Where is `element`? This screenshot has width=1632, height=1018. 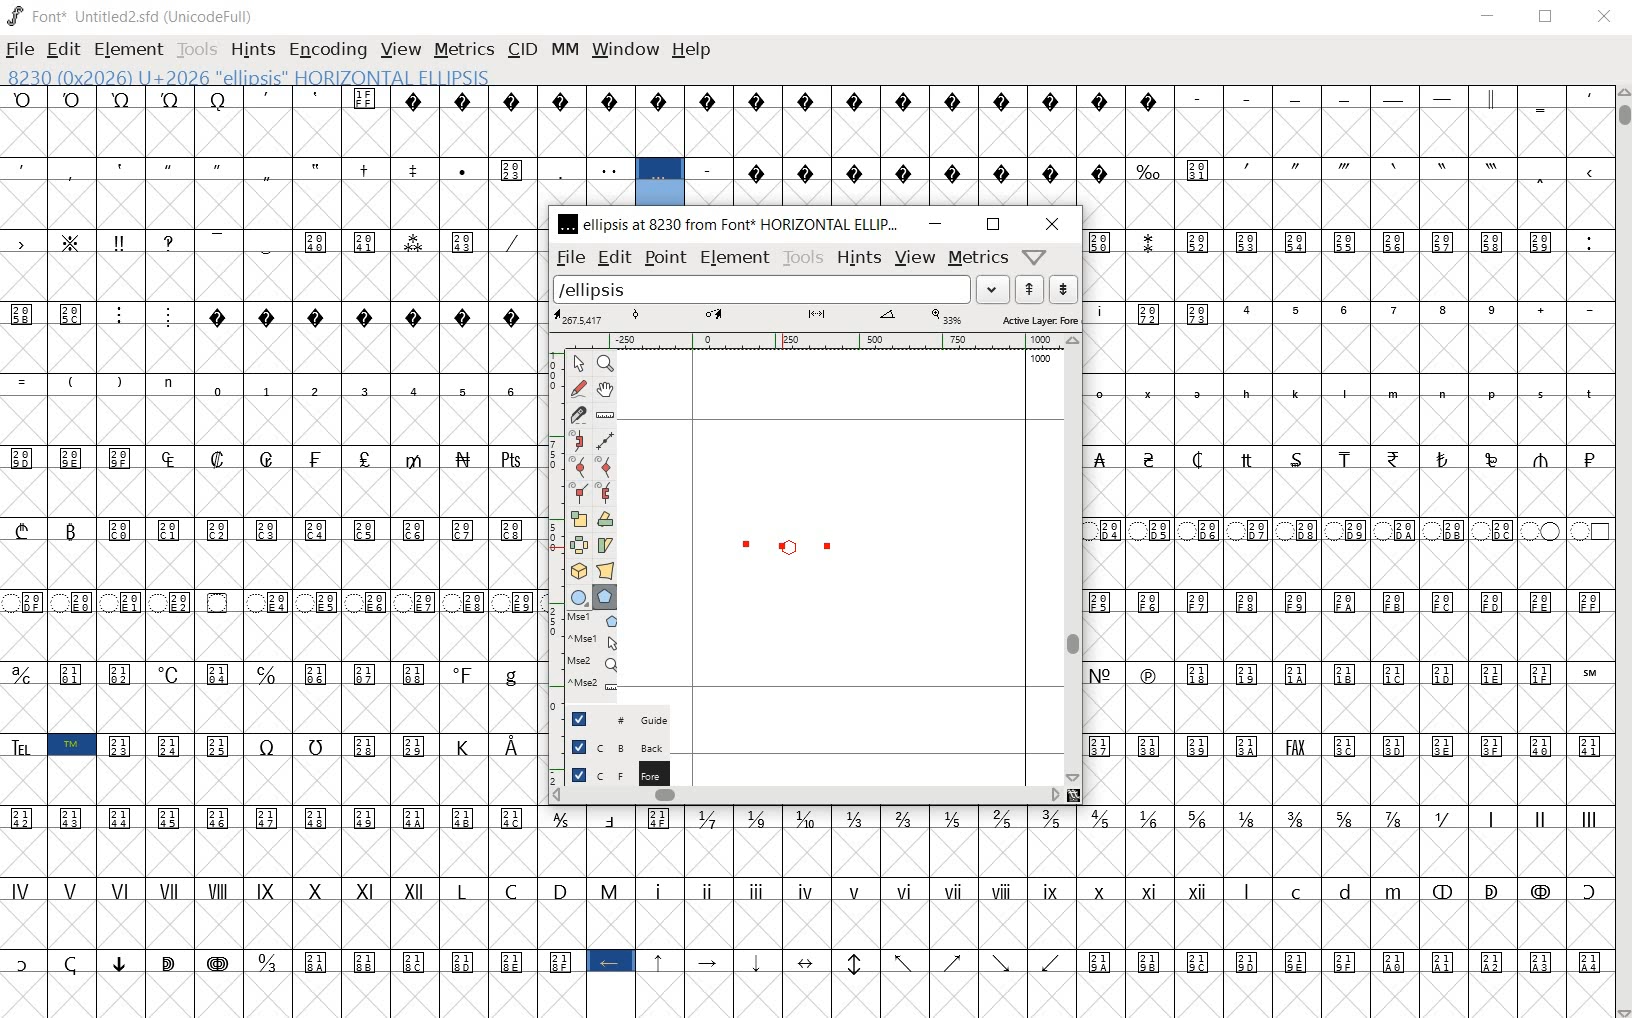
element is located at coordinates (734, 257).